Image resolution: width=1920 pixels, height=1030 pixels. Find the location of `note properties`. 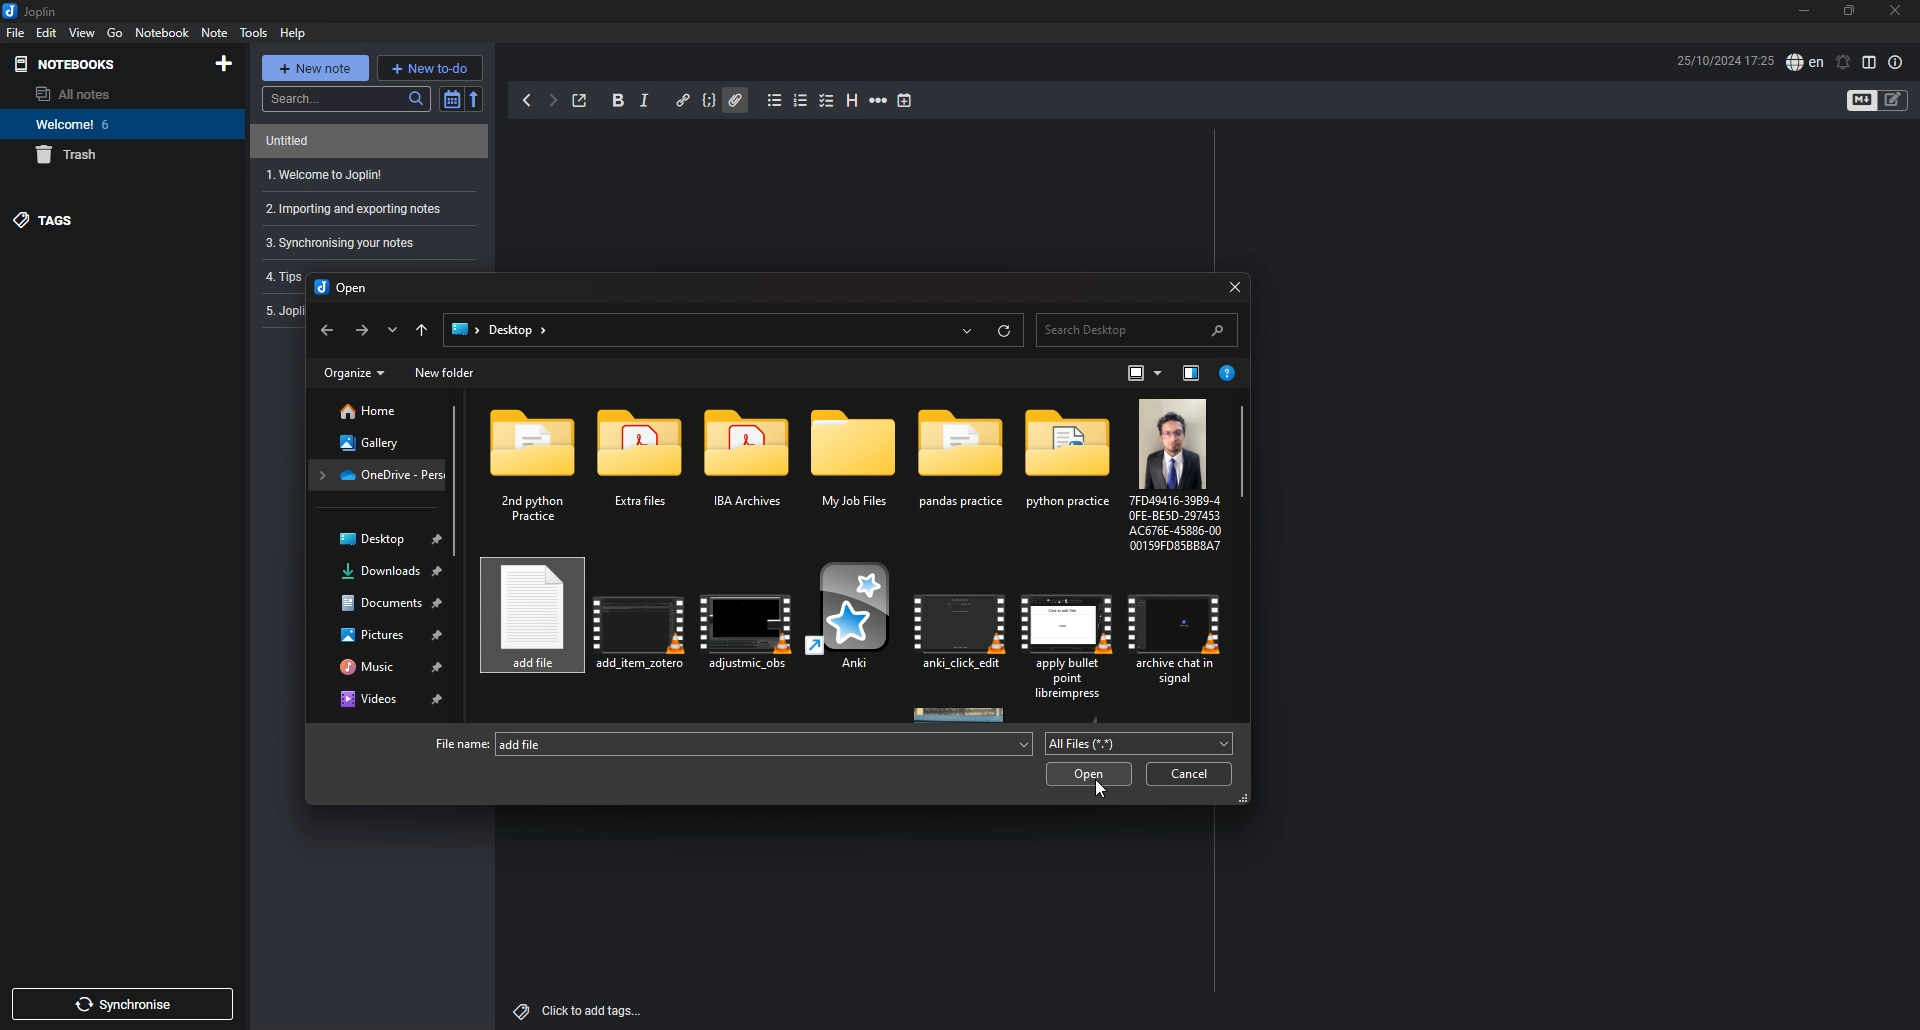

note properties is located at coordinates (1895, 64).